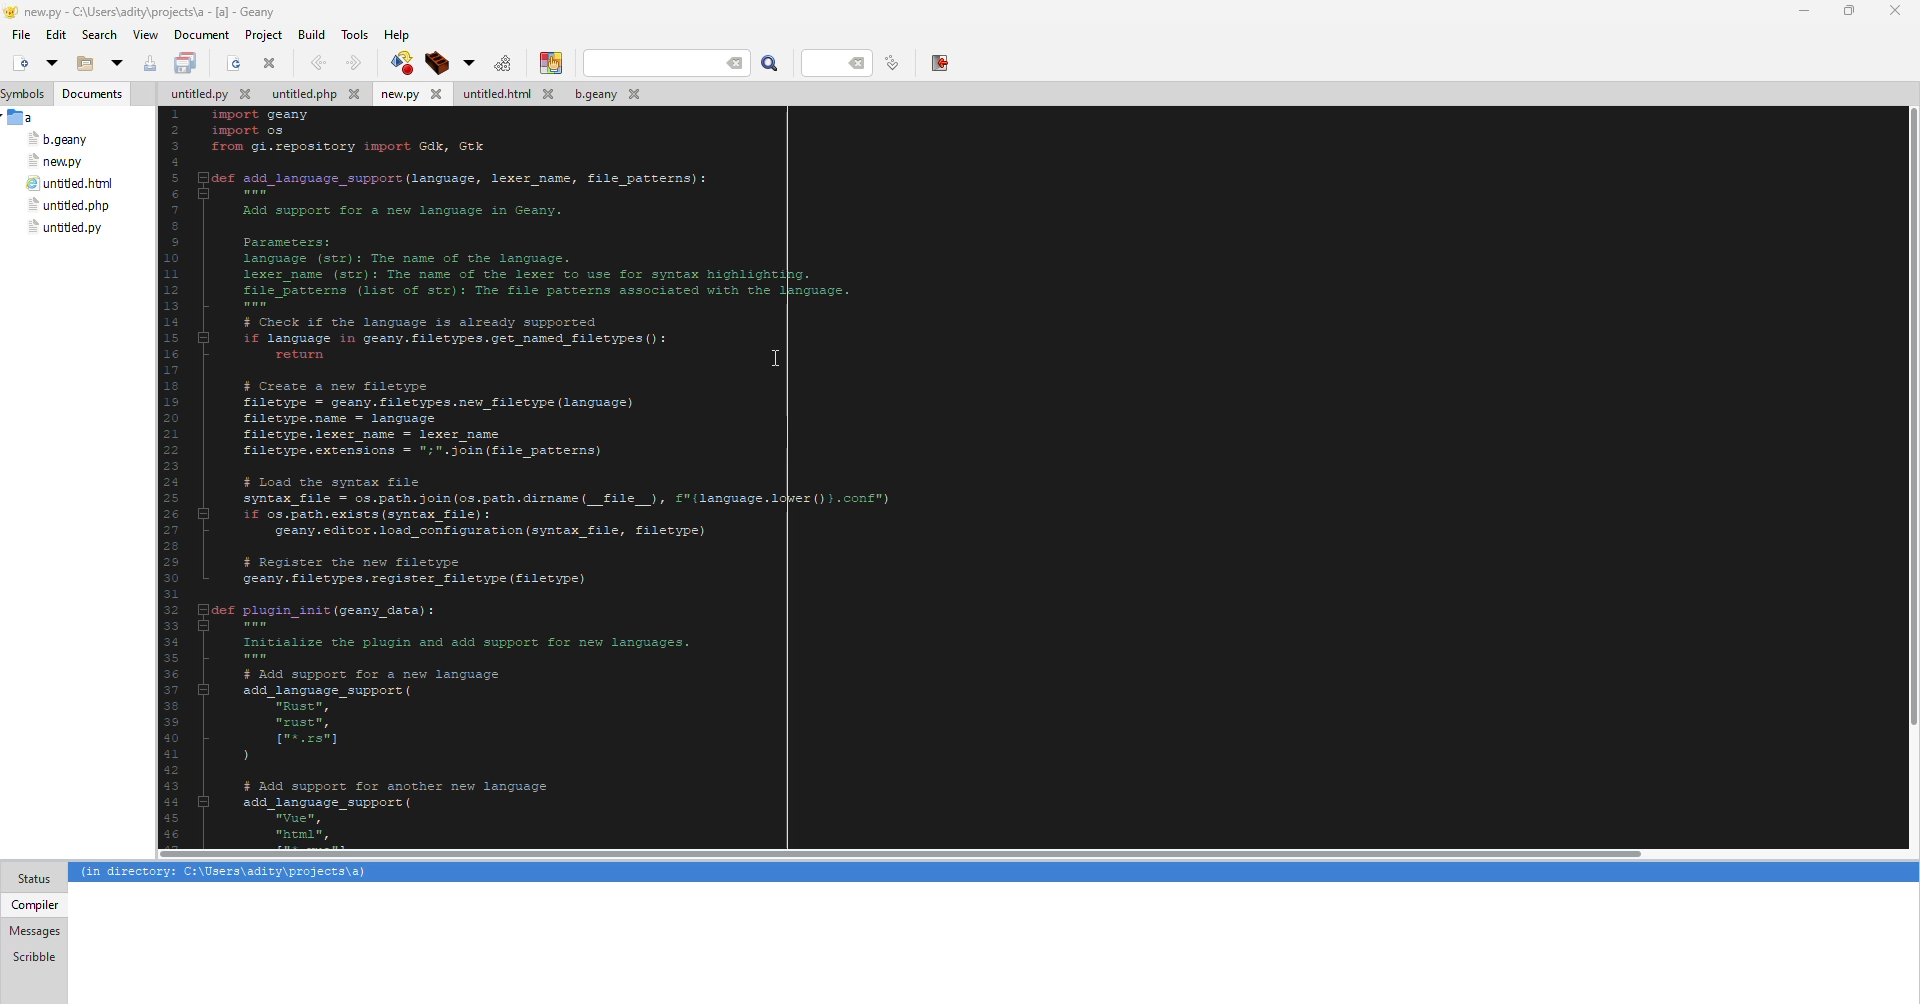  I want to click on exit, so click(936, 62).